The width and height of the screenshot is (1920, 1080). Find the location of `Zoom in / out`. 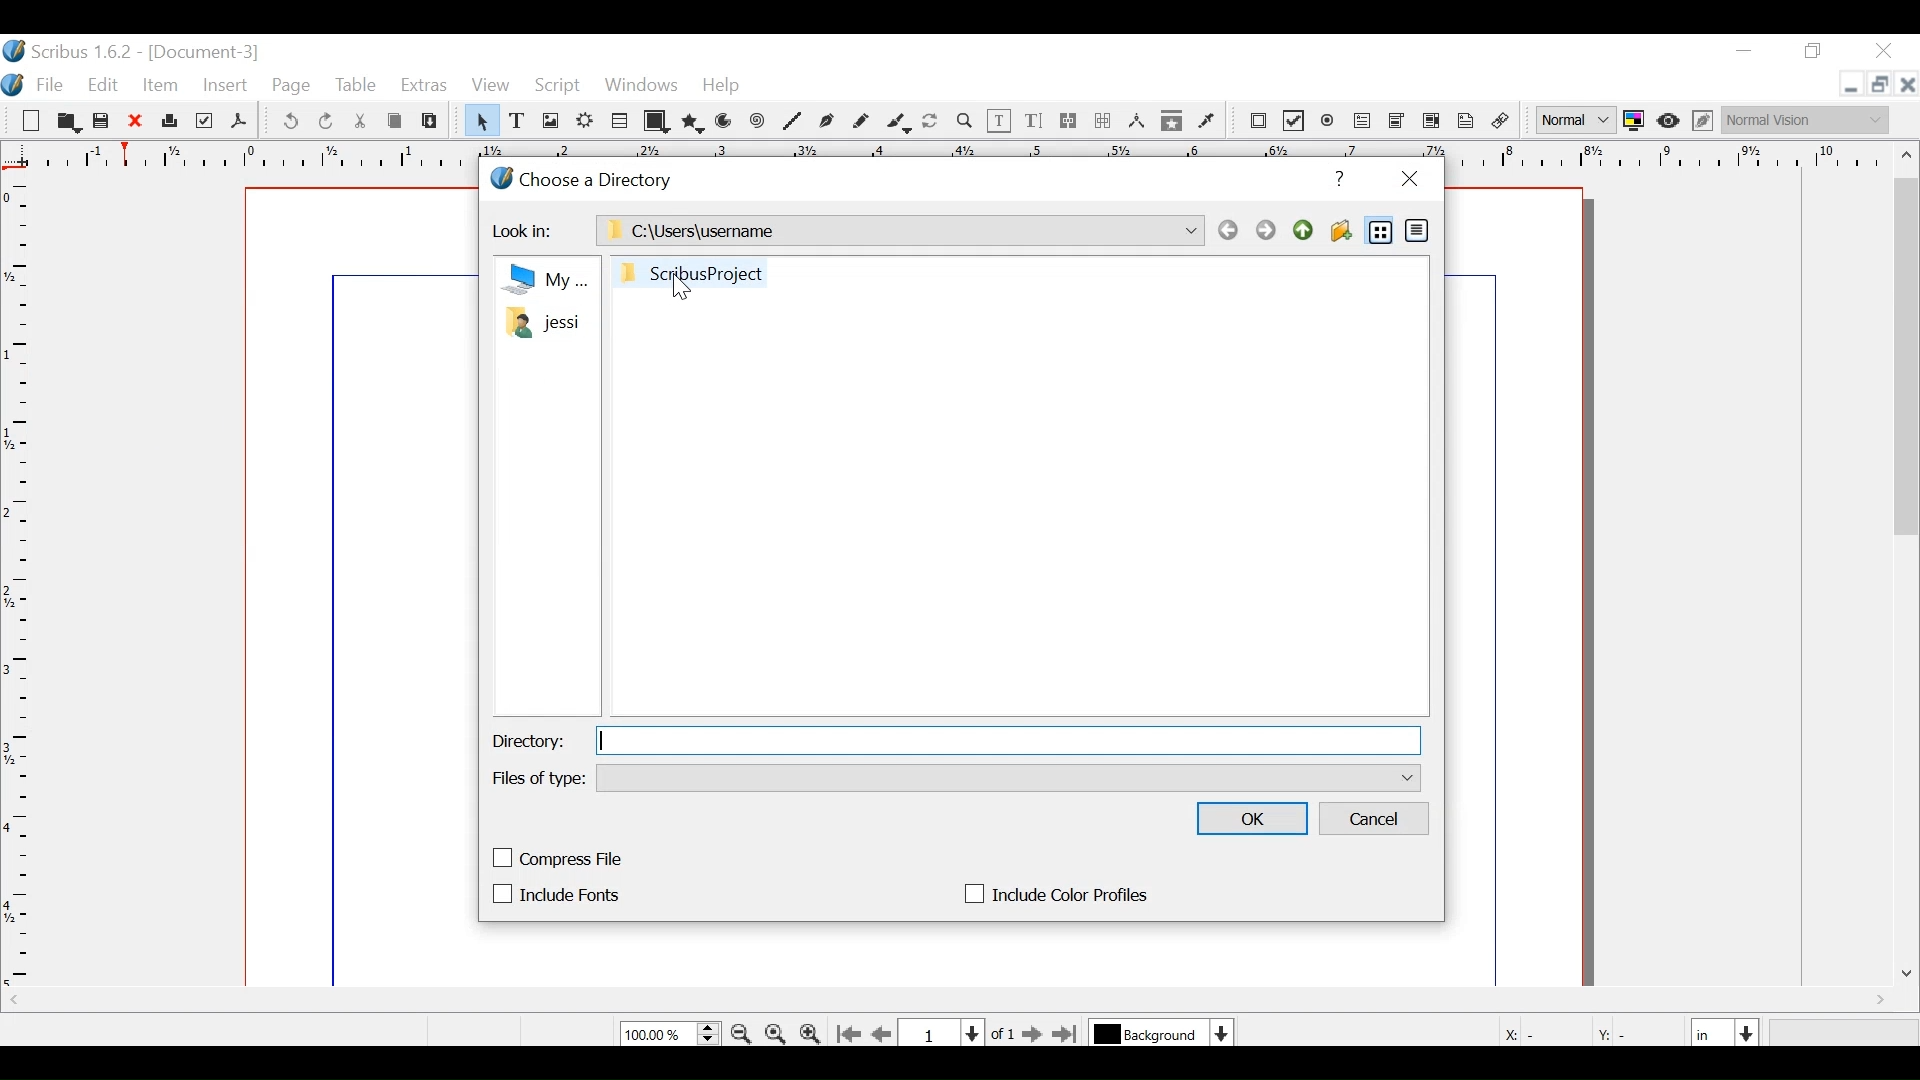

Zoom in / out is located at coordinates (964, 120).